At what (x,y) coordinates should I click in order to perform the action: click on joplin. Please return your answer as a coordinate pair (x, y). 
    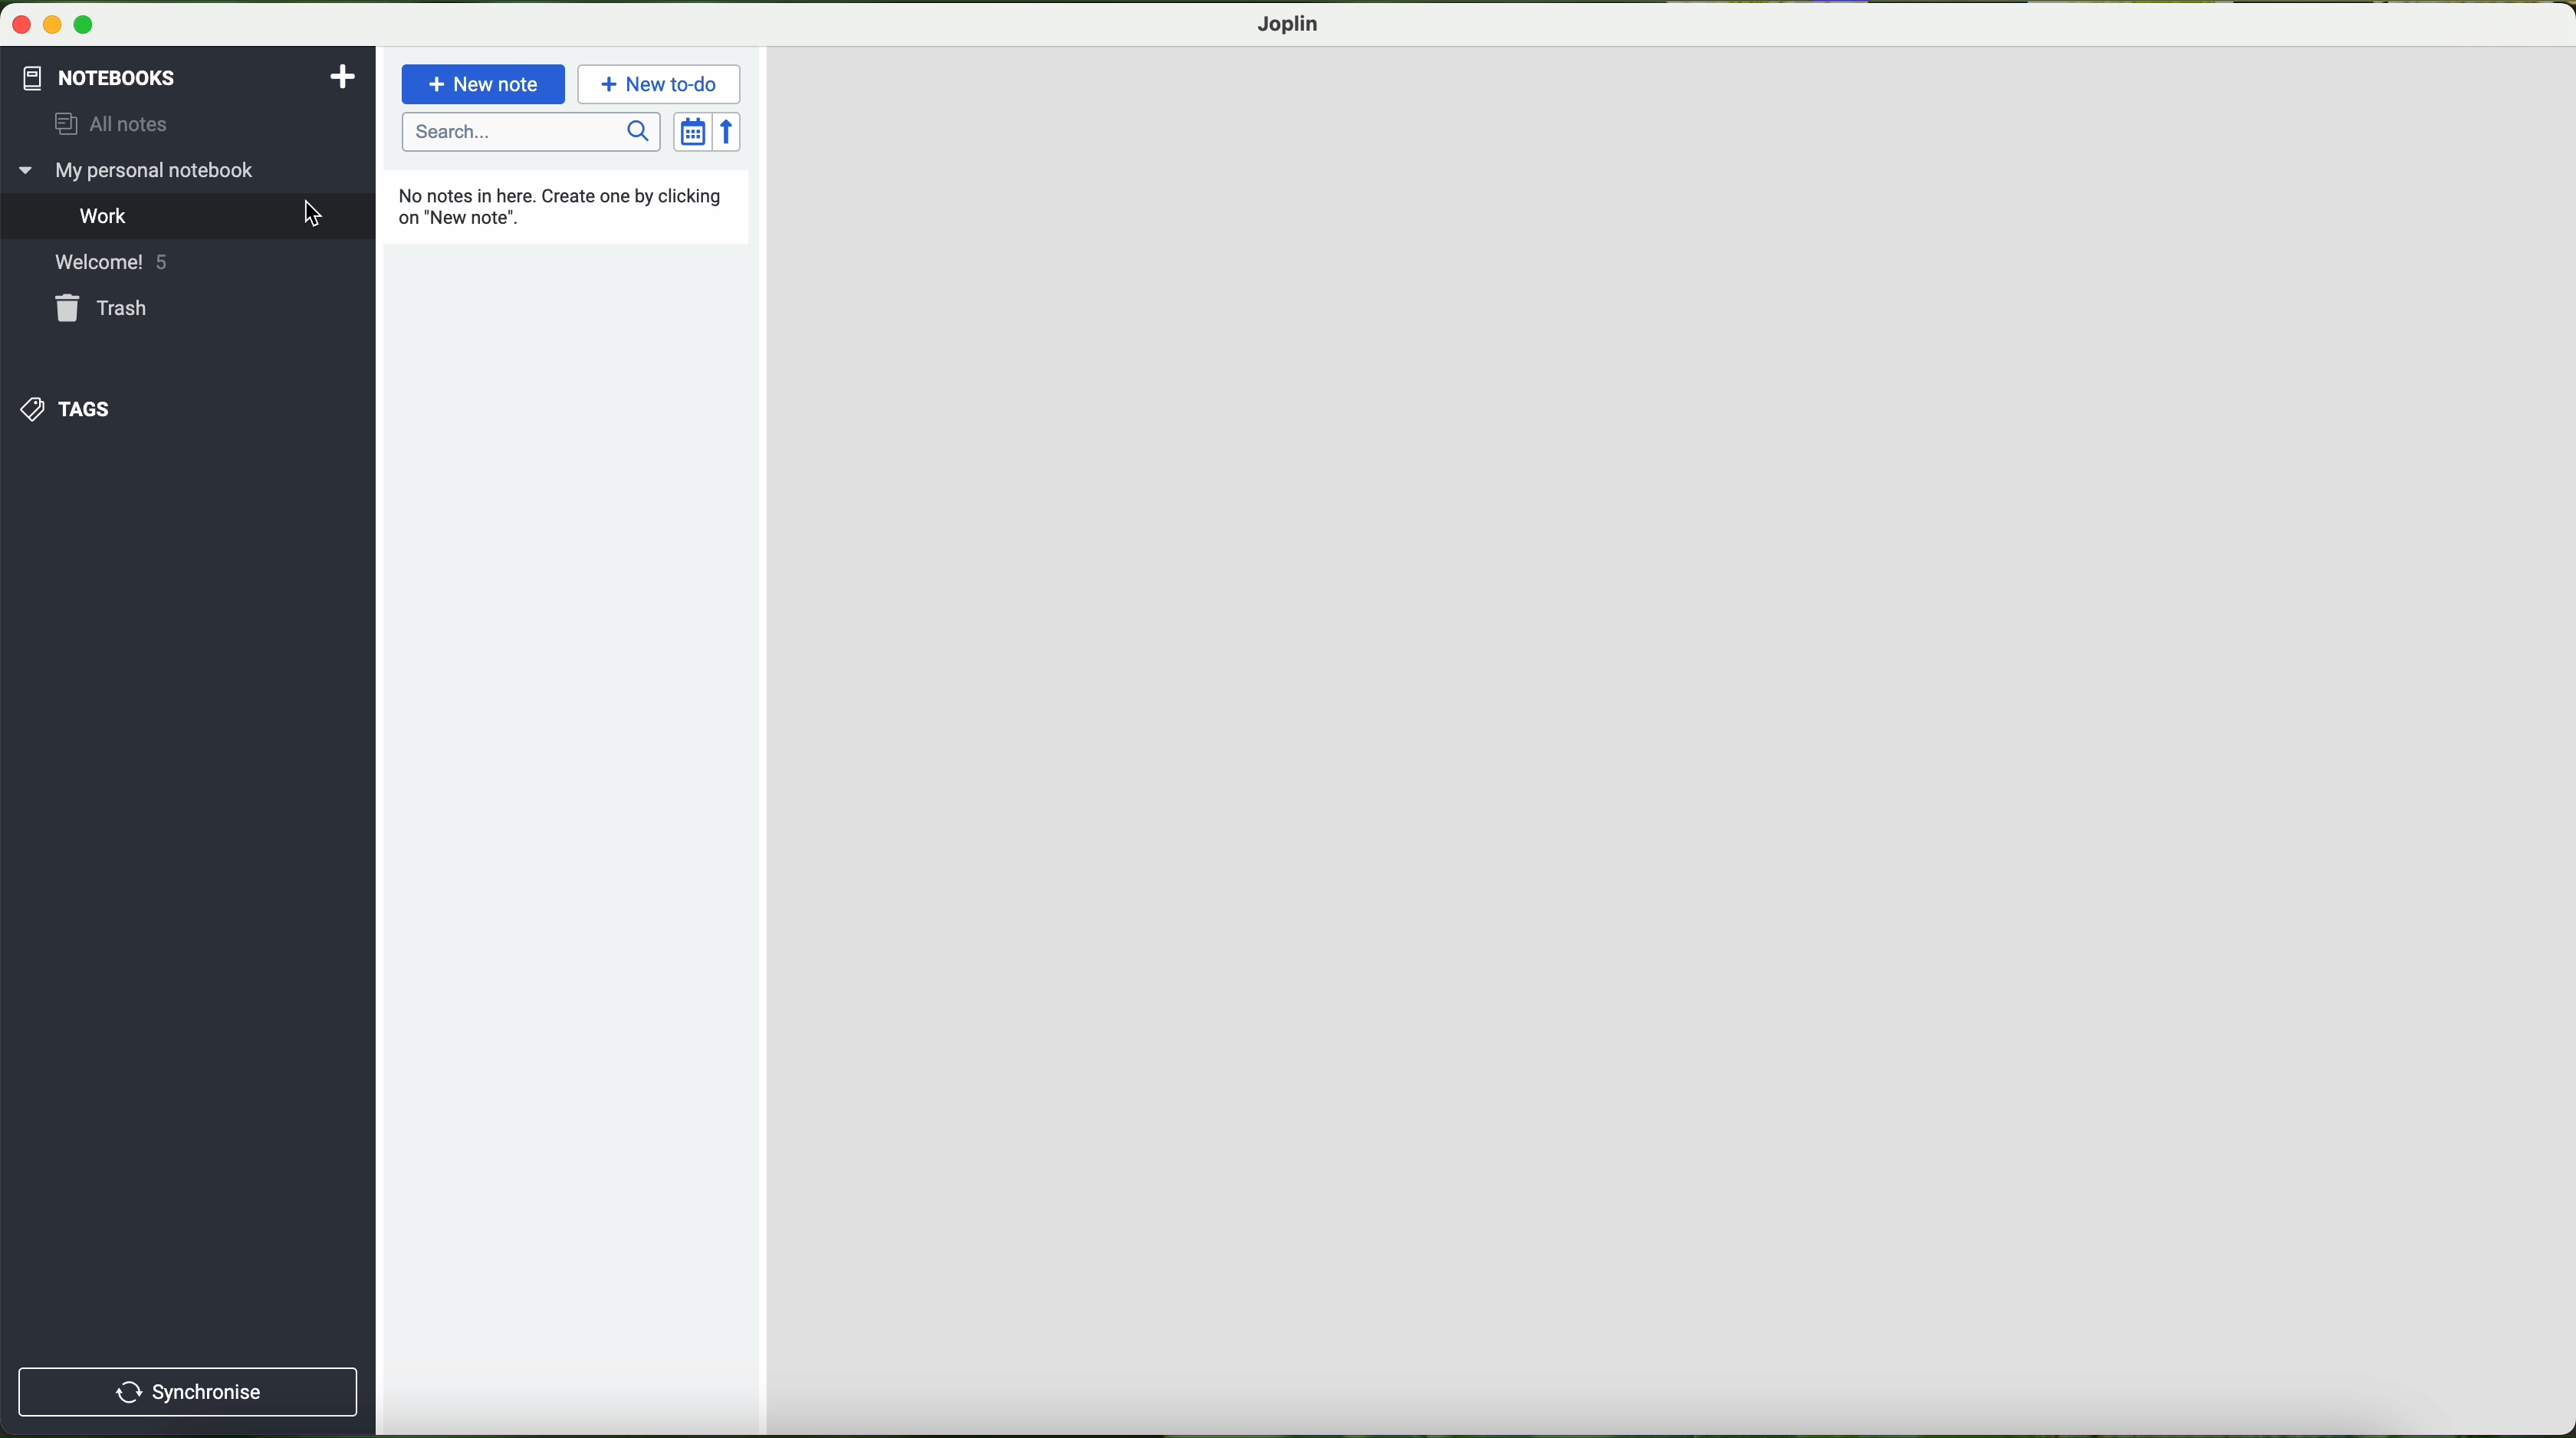
    Looking at the image, I should click on (1289, 24).